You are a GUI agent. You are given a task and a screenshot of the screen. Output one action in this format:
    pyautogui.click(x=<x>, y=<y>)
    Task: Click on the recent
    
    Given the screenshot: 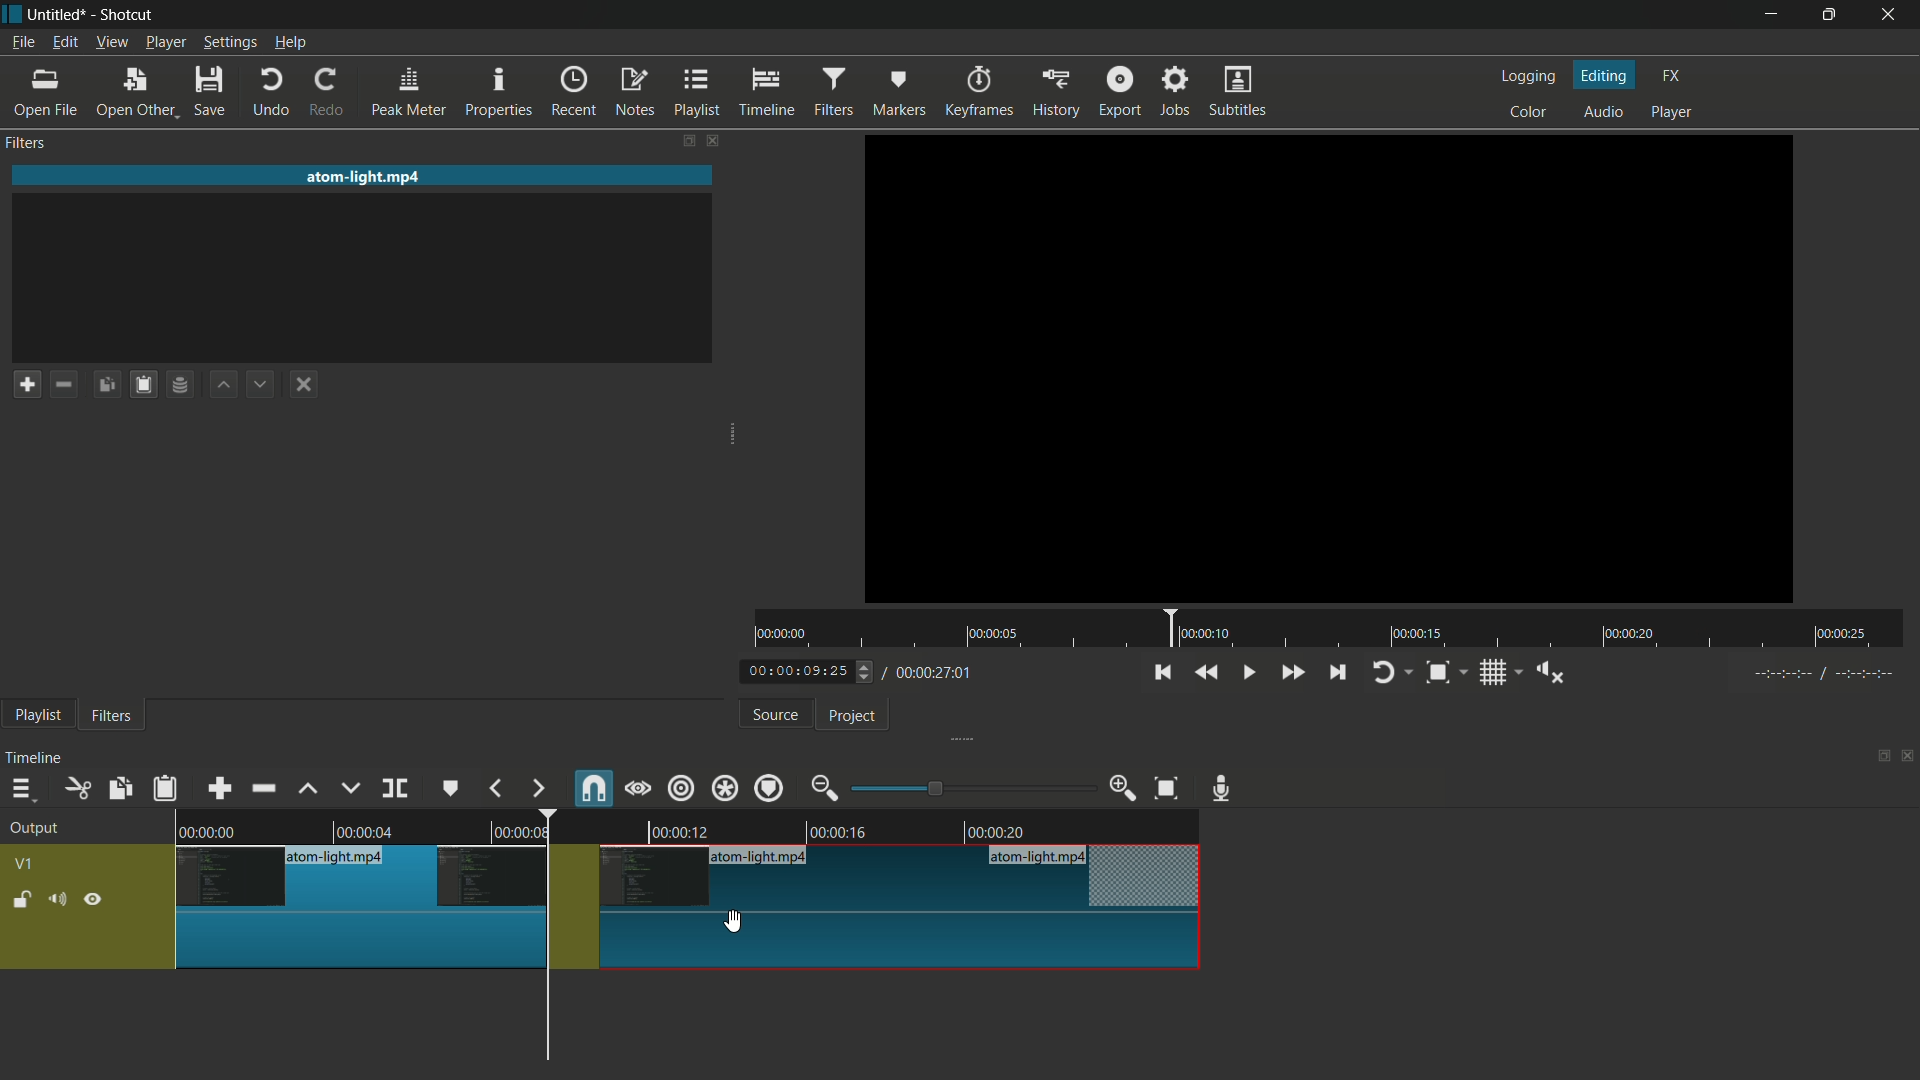 What is the action you would take?
    pyautogui.click(x=577, y=92)
    